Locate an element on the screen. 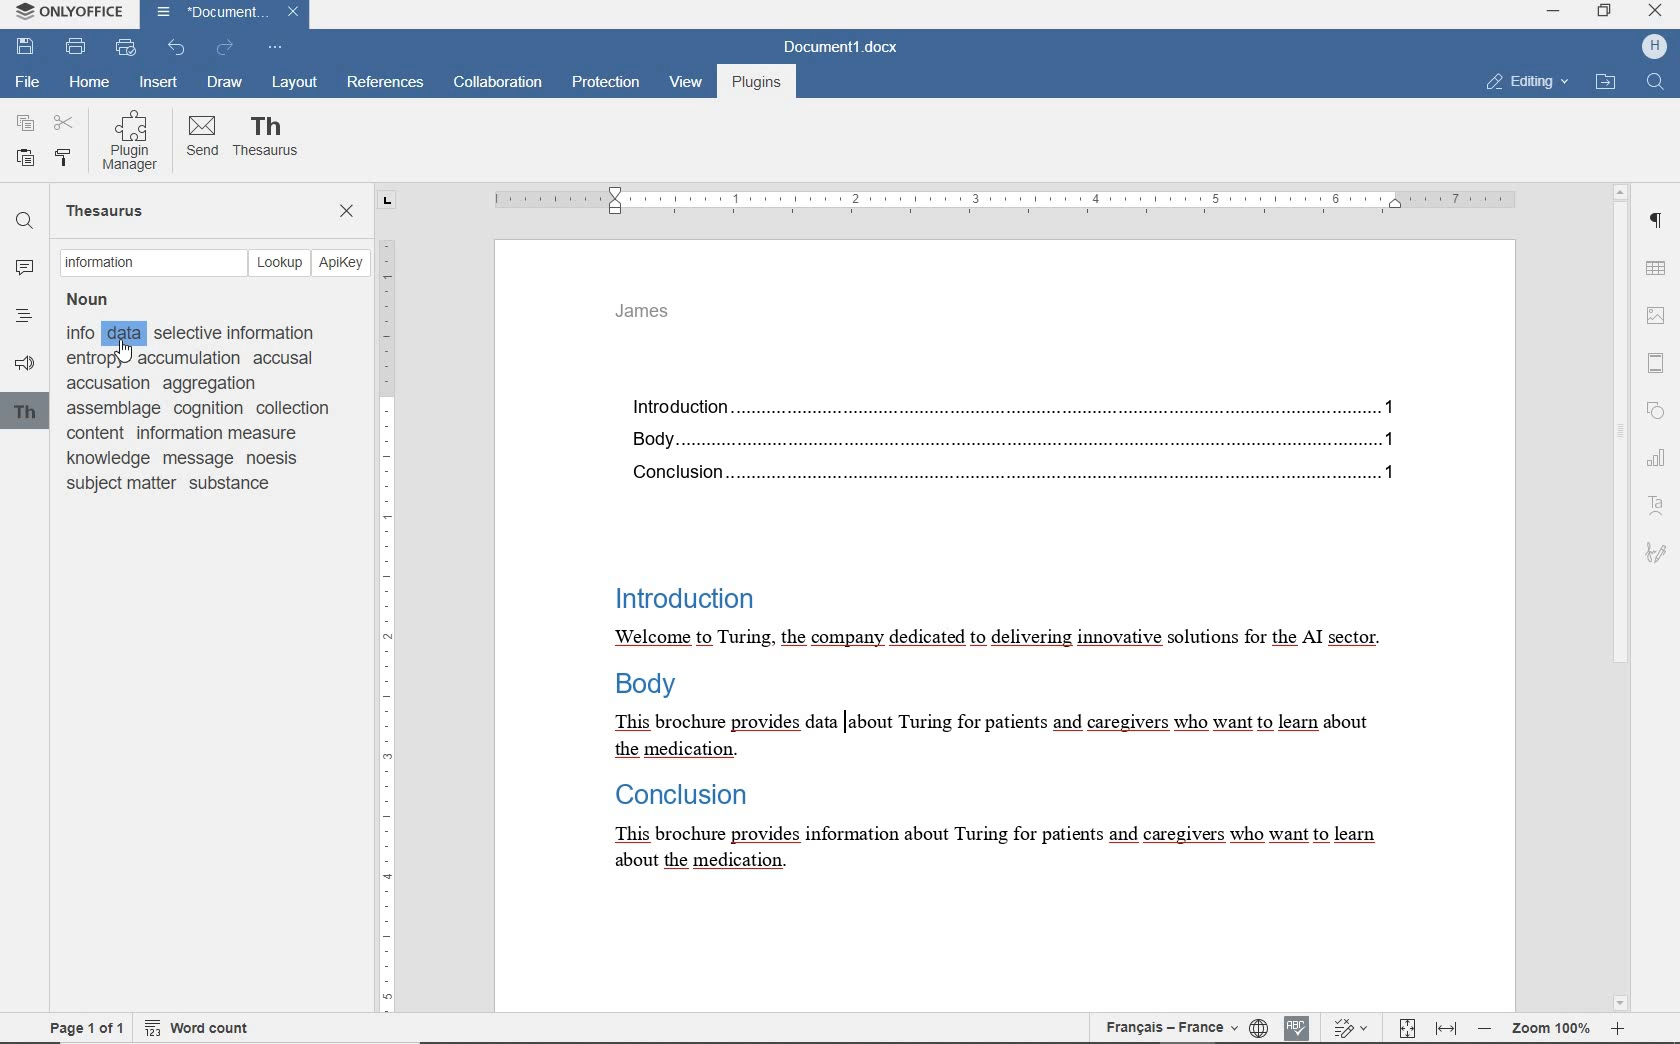  FIT TO WIDTH is located at coordinates (1445, 1029).